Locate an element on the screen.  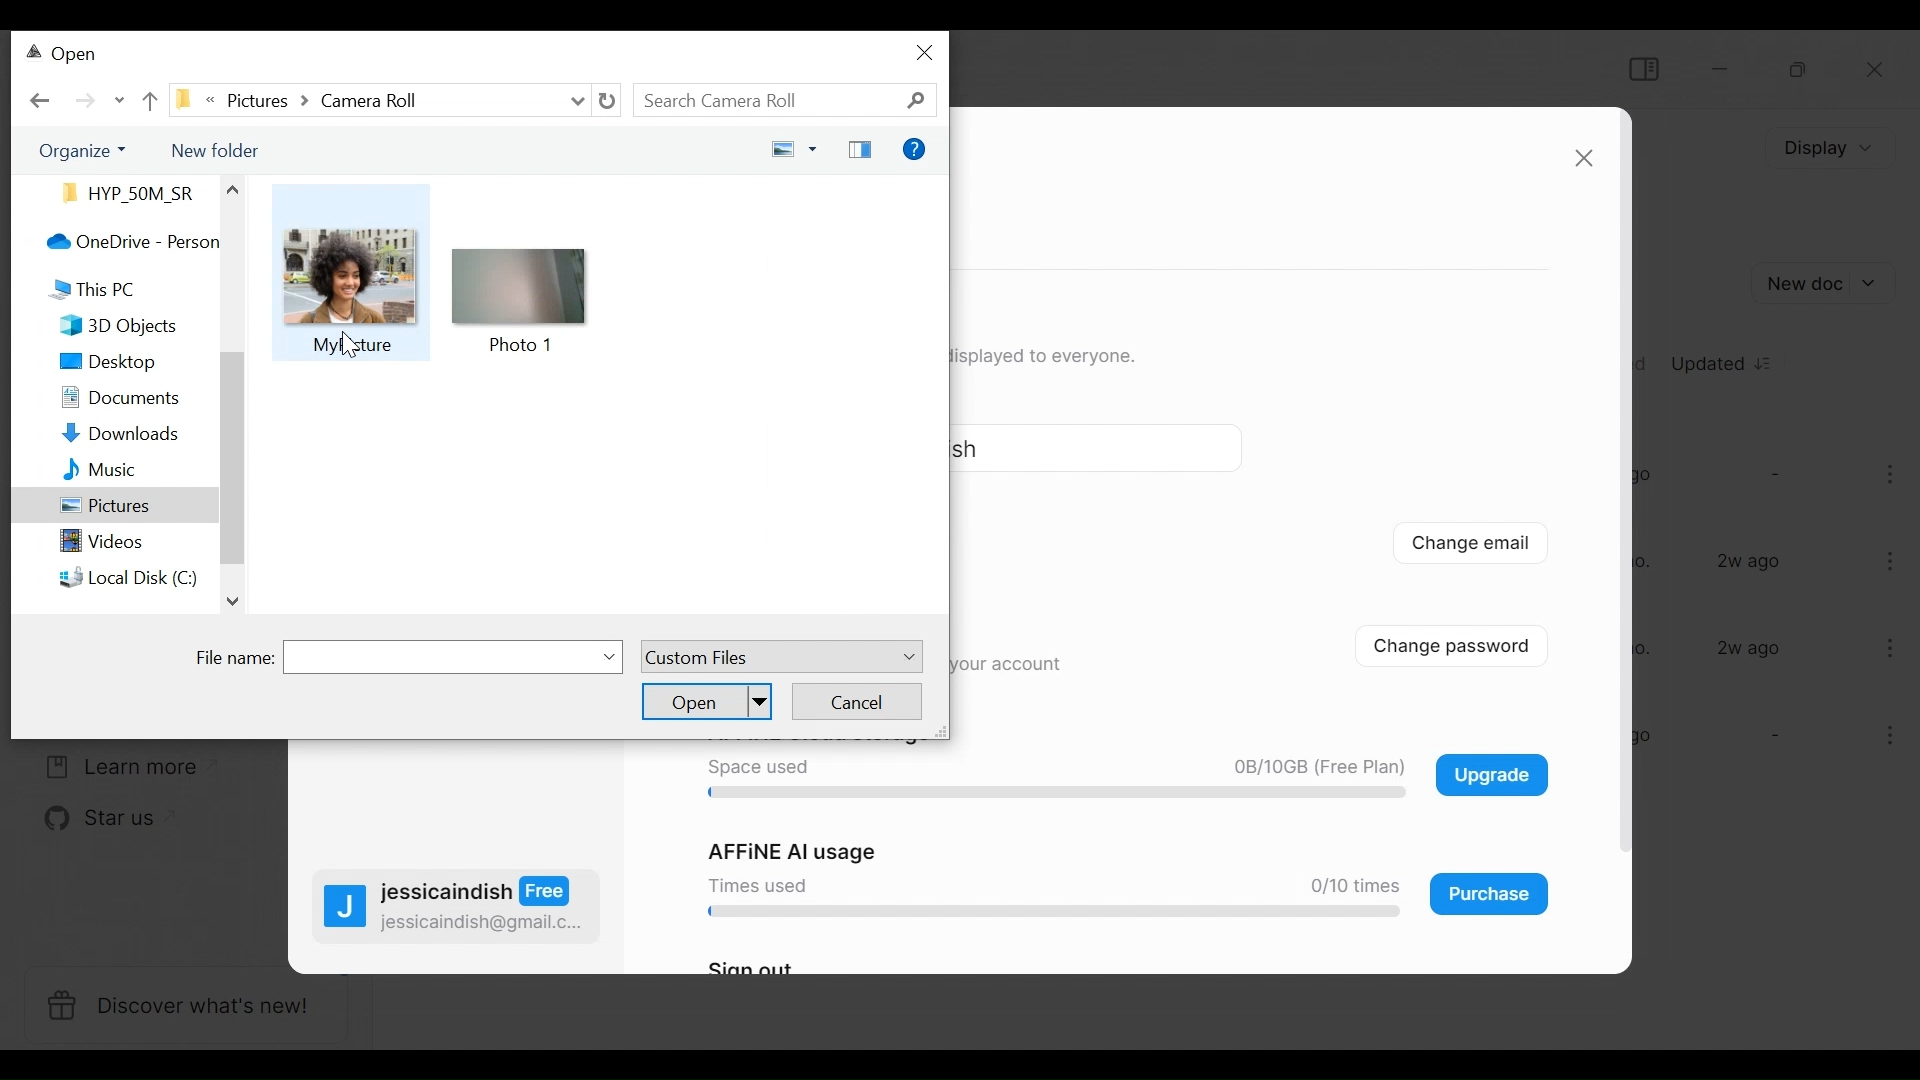
Parent is located at coordinates (148, 99).